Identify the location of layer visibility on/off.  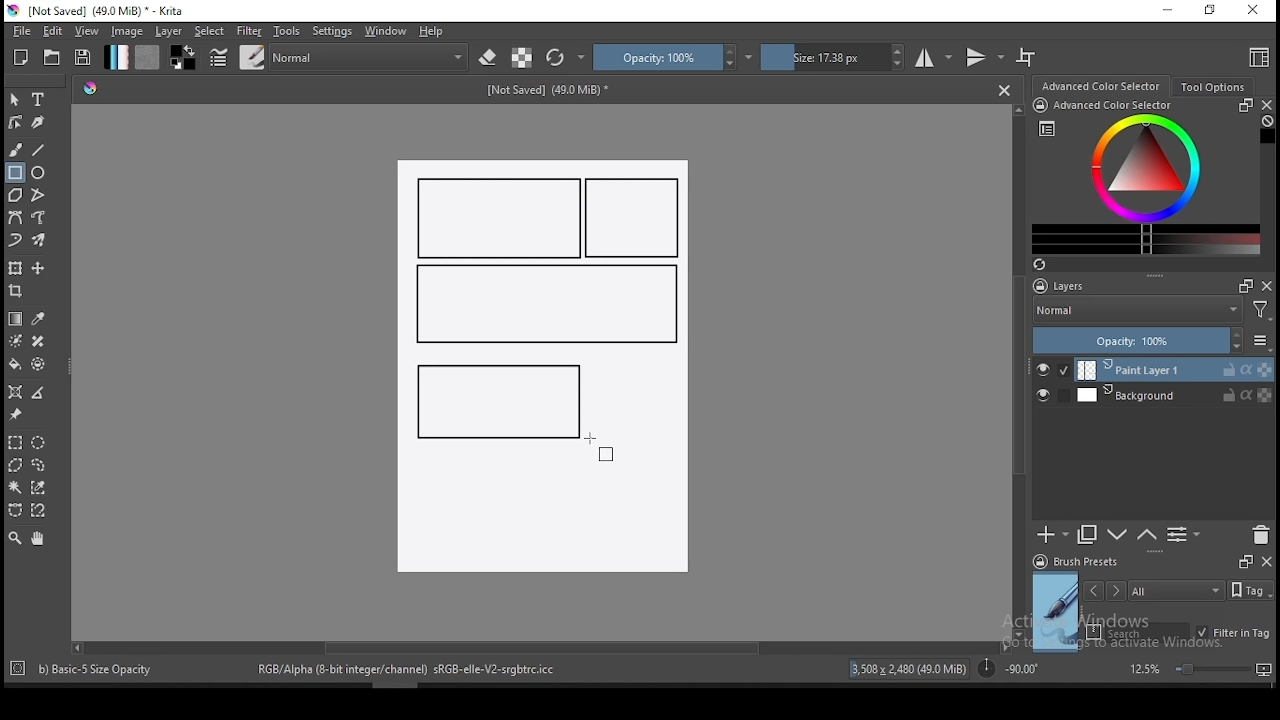
(1053, 370).